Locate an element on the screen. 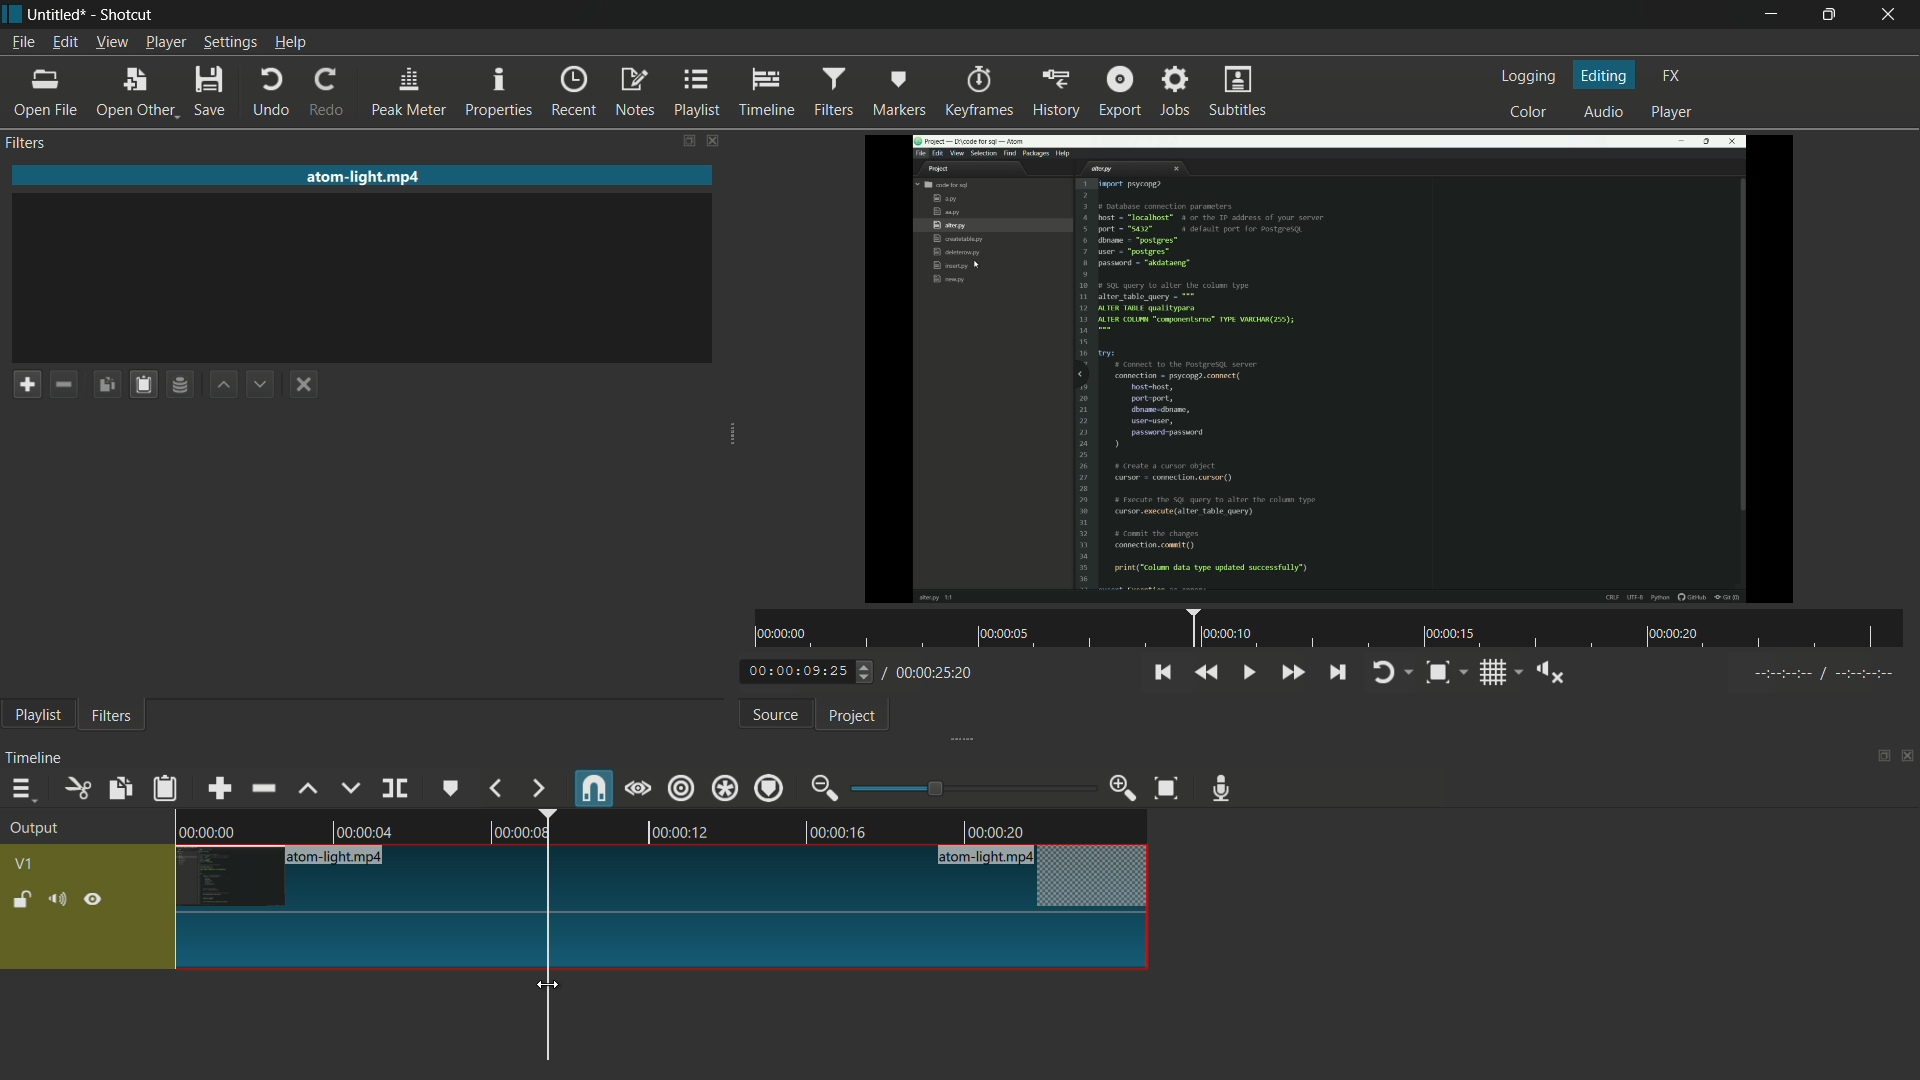  maximize is located at coordinates (1833, 15).